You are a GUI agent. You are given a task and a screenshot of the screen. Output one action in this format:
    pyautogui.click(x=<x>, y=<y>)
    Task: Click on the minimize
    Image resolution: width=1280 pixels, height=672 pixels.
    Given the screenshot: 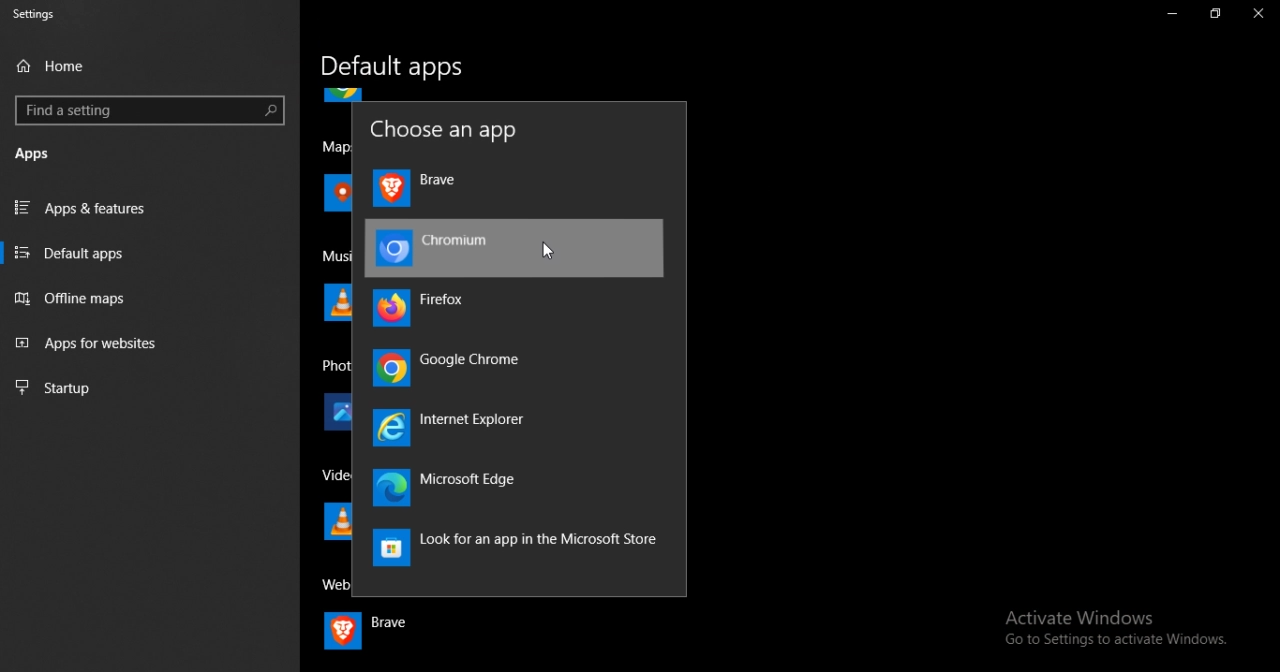 What is the action you would take?
    pyautogui.click(x=1174, y=15)
    